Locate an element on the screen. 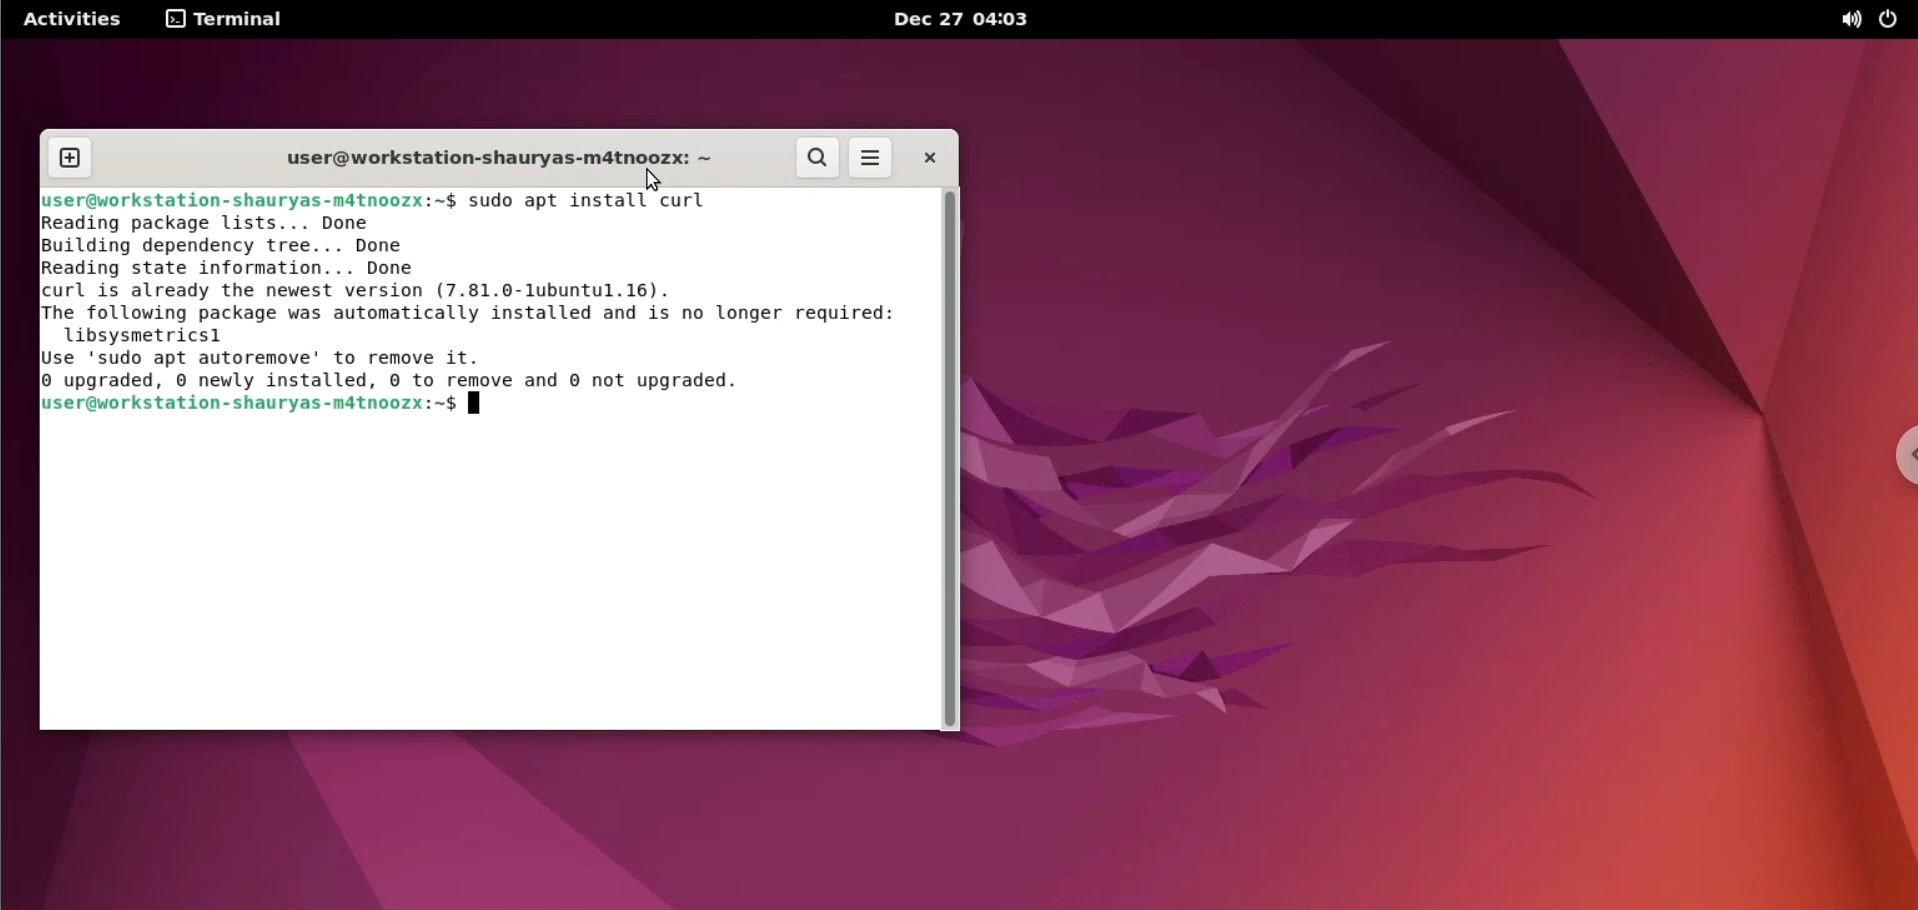  search is located at coordinates (818, 159).